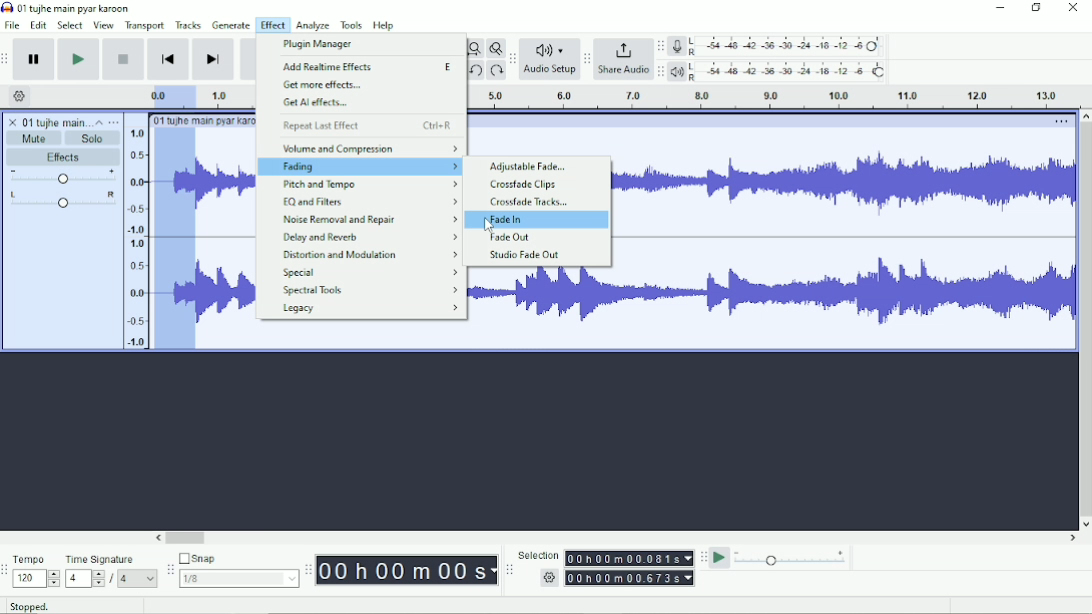  Describe the element at coordinates (35, 60) in the screenshot. I see `Pause` at that location.